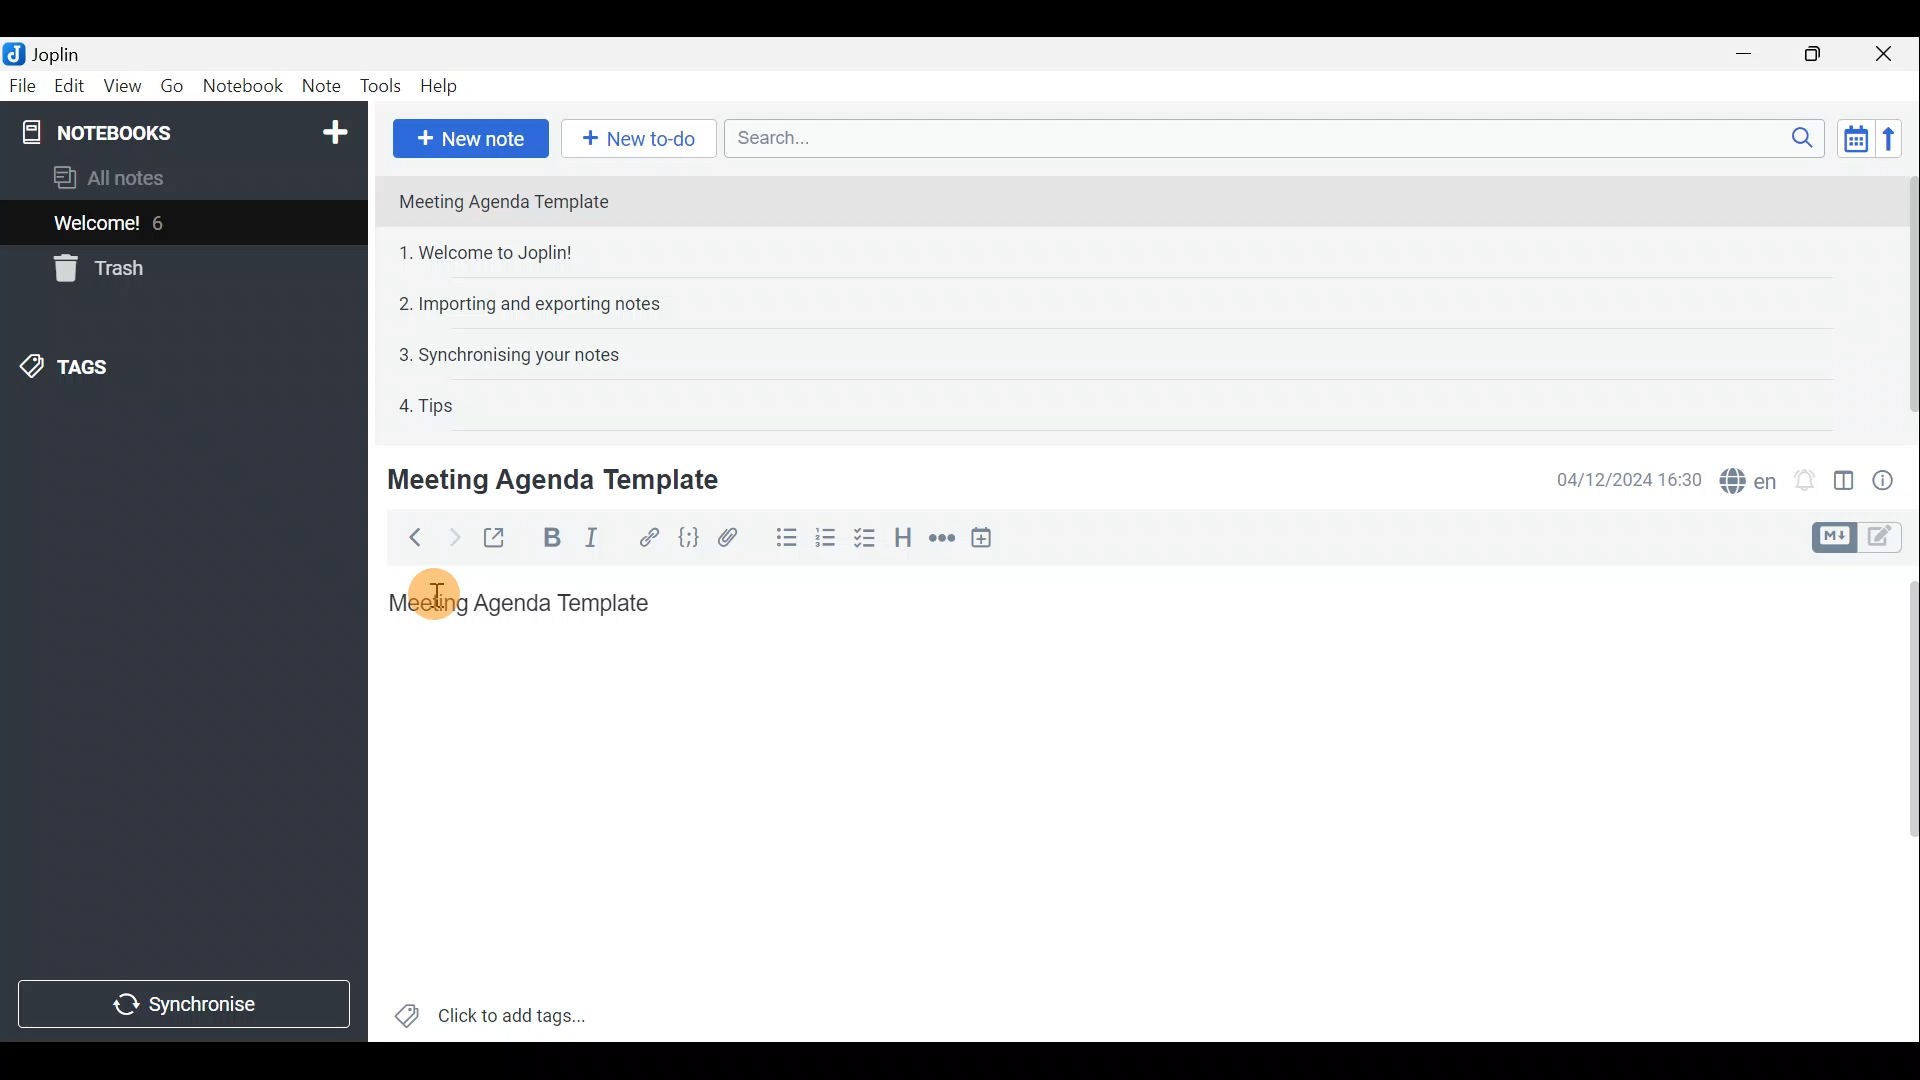  What do you see at coordinates (862, 539) in the screenshot?
I see `Checkbox` at bounding box center [862, 539].